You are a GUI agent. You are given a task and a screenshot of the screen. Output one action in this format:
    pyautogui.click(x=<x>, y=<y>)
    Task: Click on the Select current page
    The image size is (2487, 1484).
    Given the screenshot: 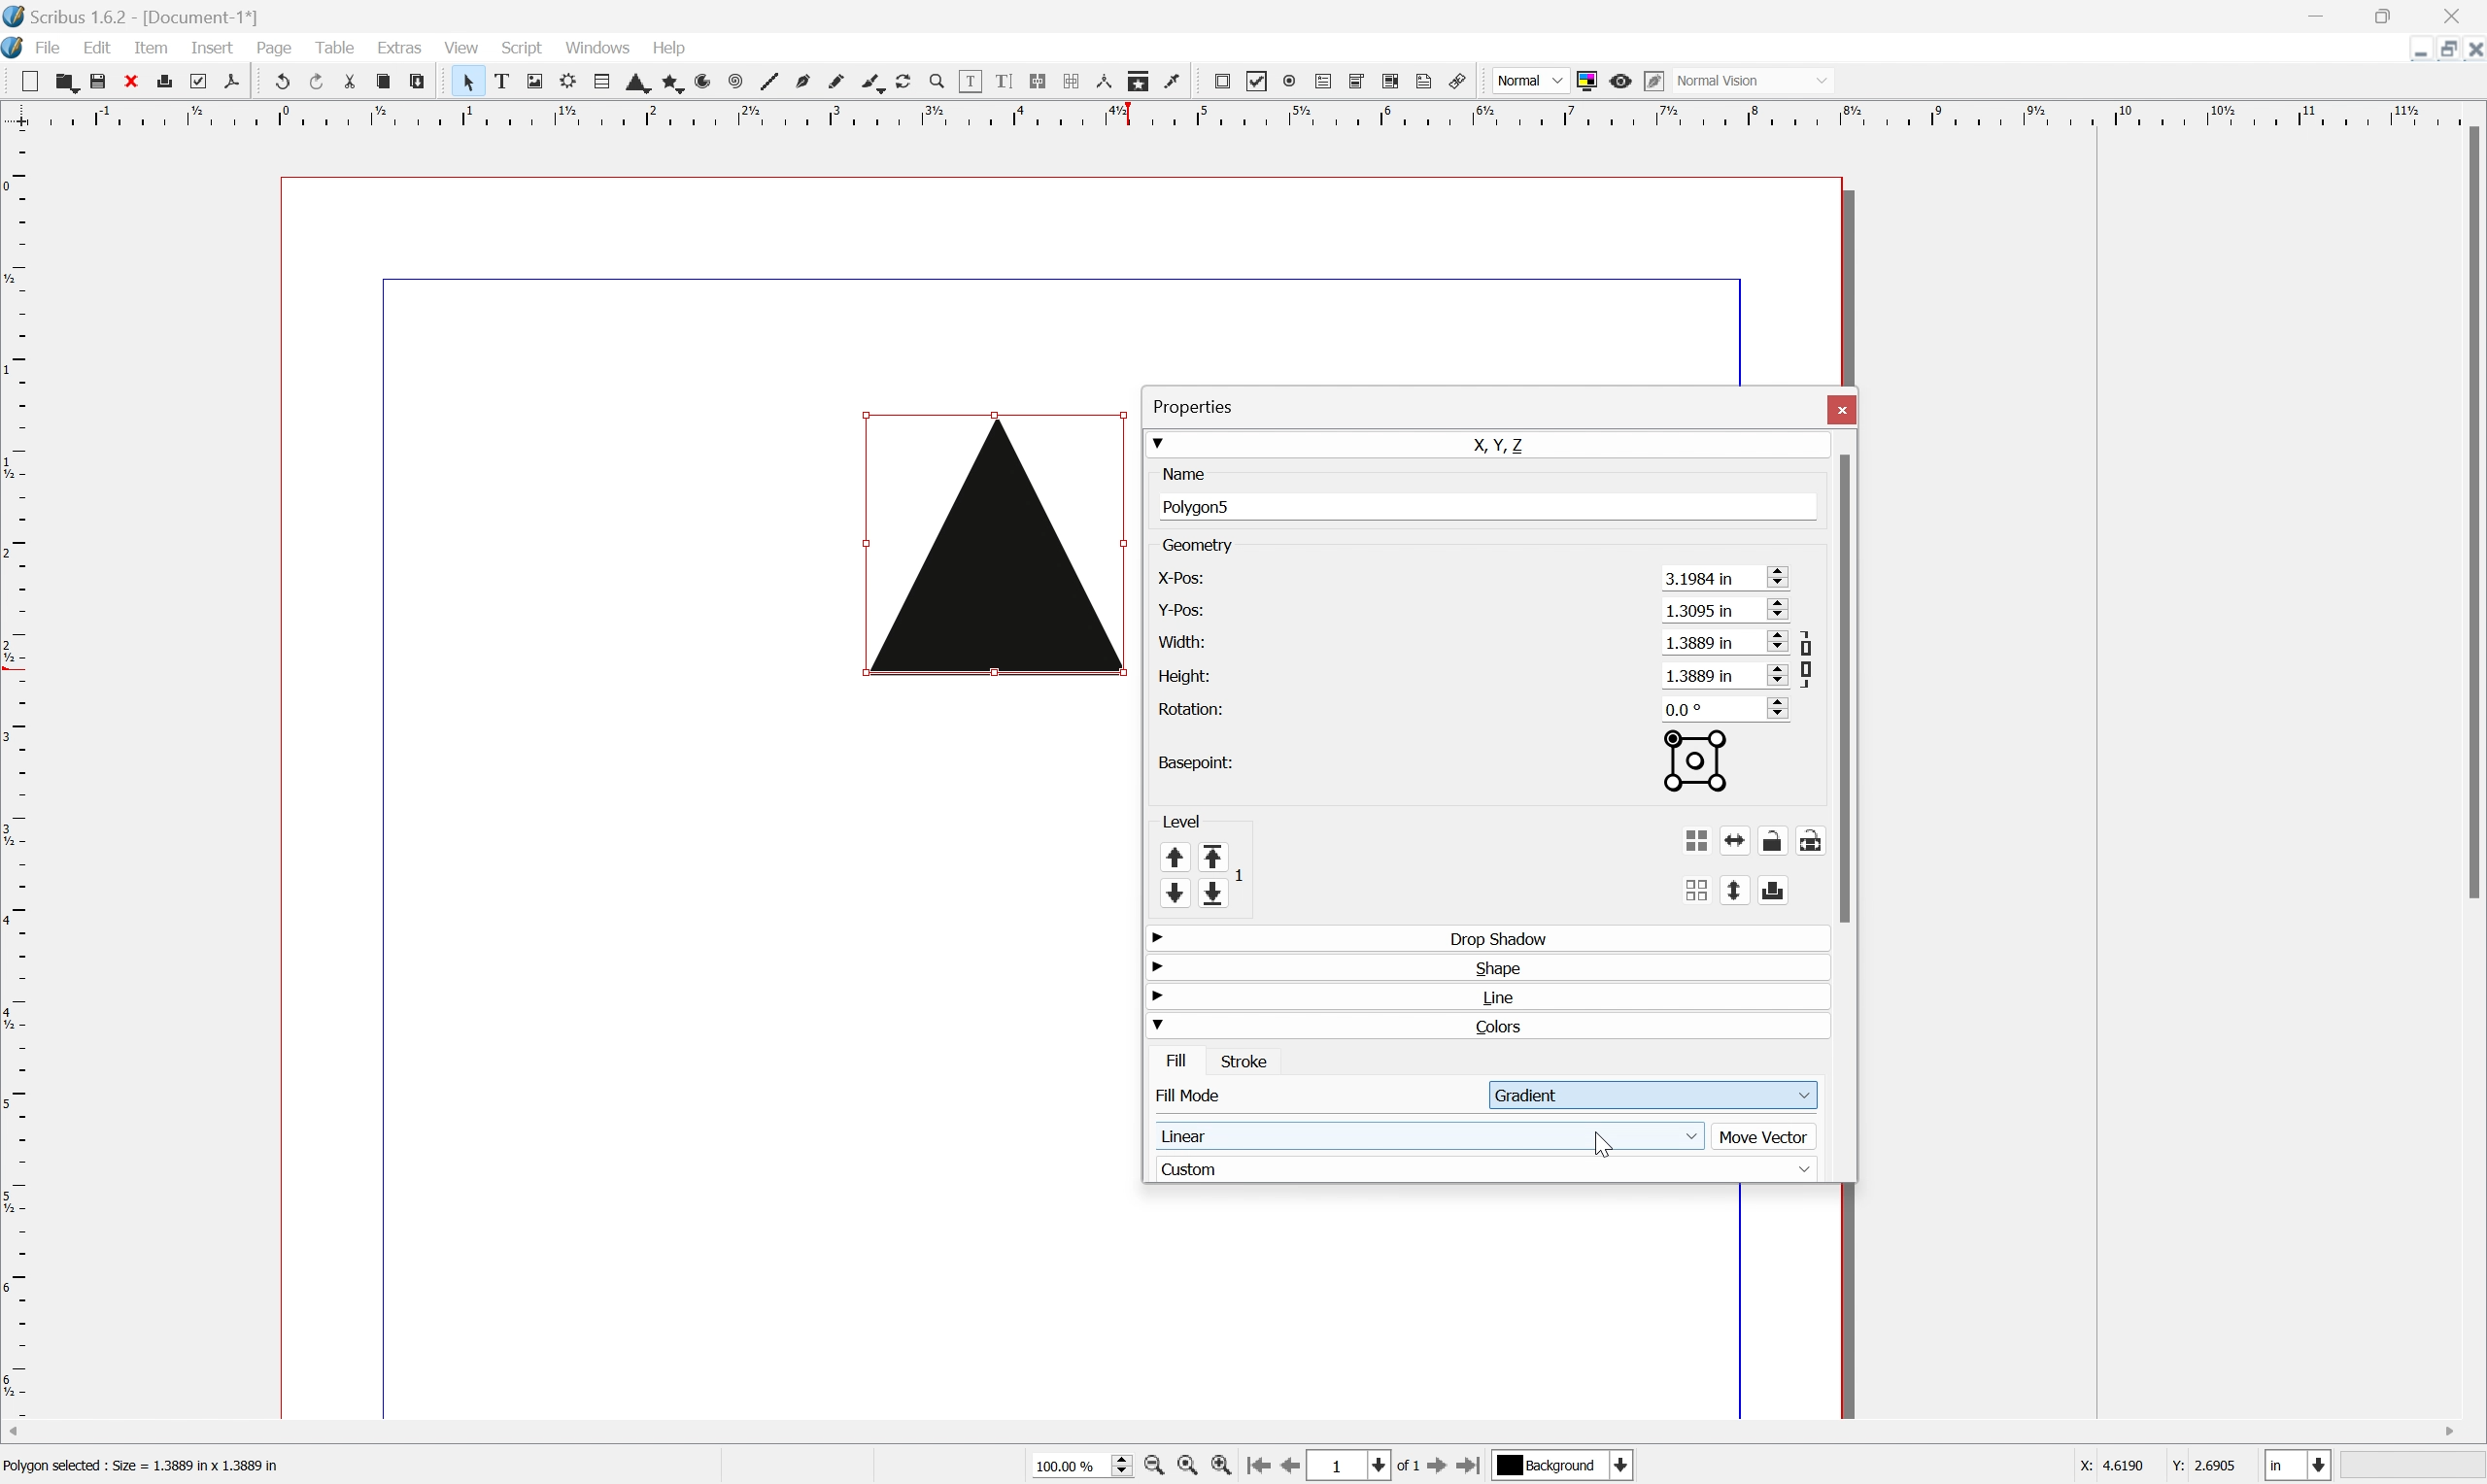 What is the action you would take?
    pyautogui.click(x=1373, y=1465)
    